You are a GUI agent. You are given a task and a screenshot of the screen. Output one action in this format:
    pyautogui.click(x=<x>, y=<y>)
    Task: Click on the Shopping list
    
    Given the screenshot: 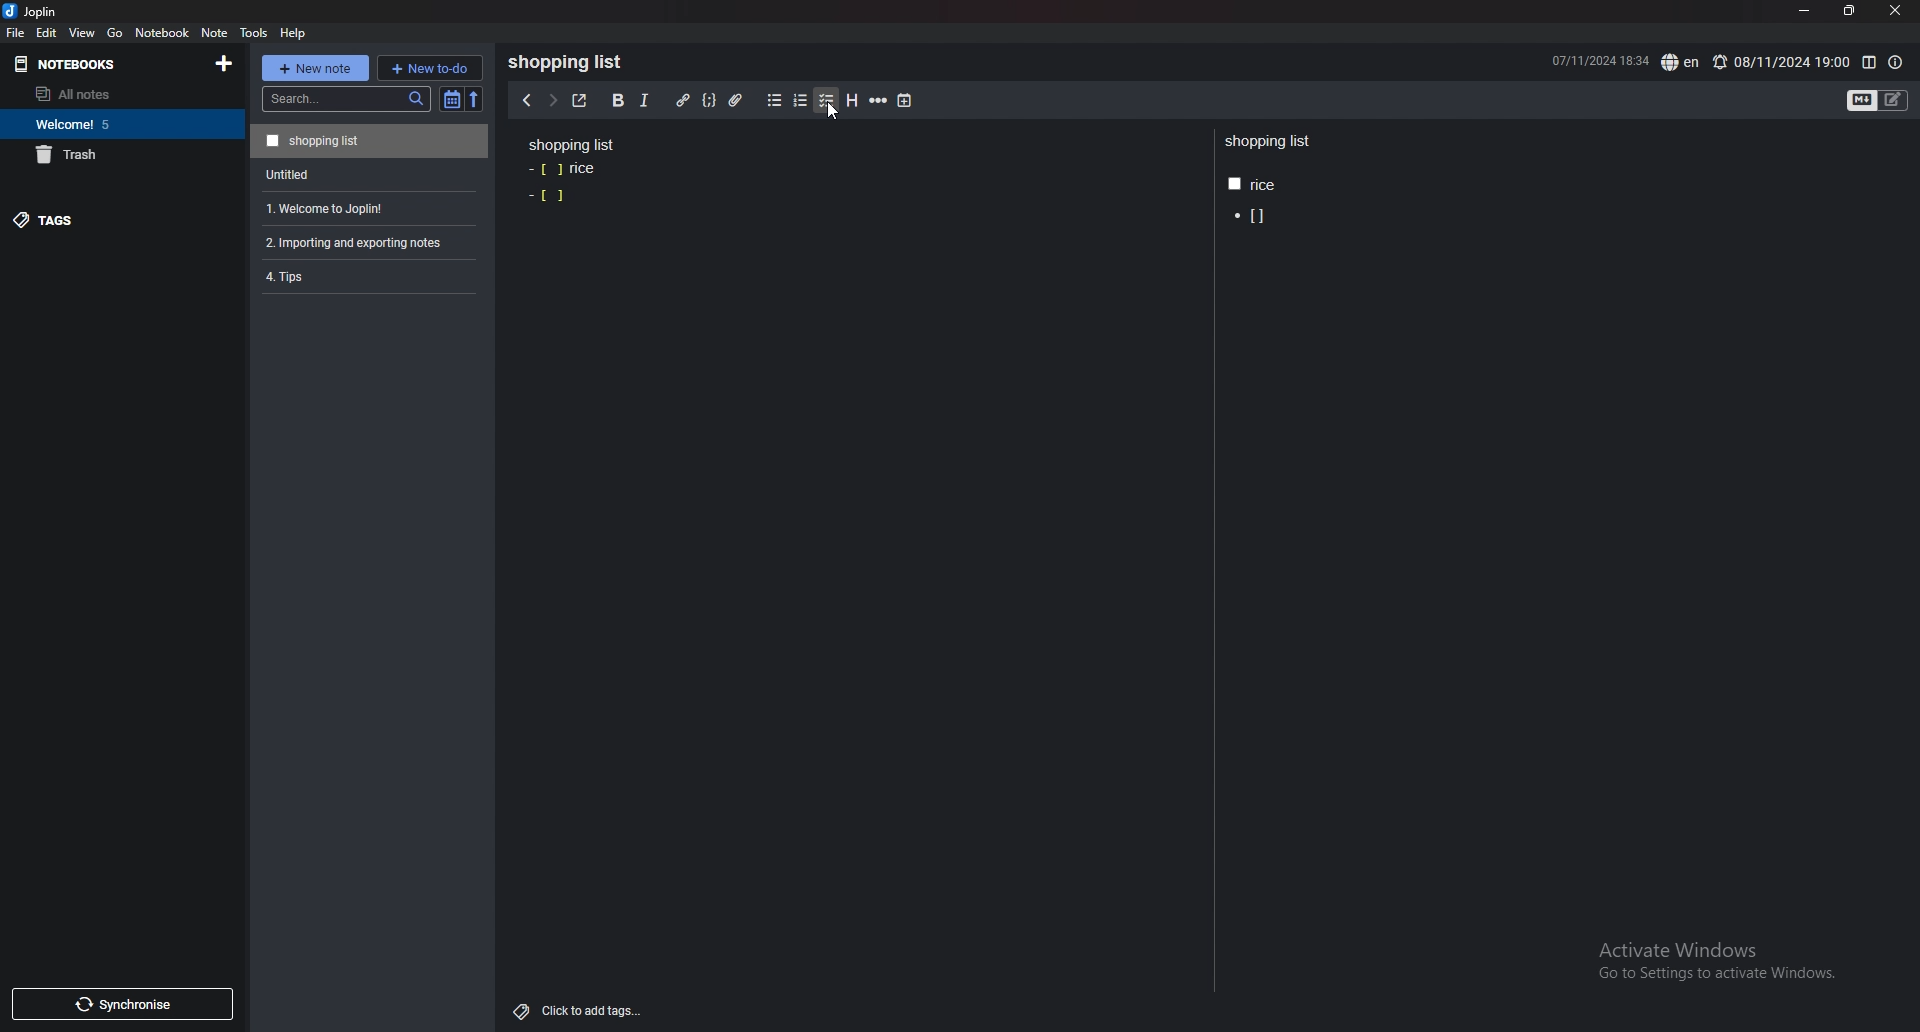 What is the action you would take?
    pyautogui.click(x=369, y=140)
    